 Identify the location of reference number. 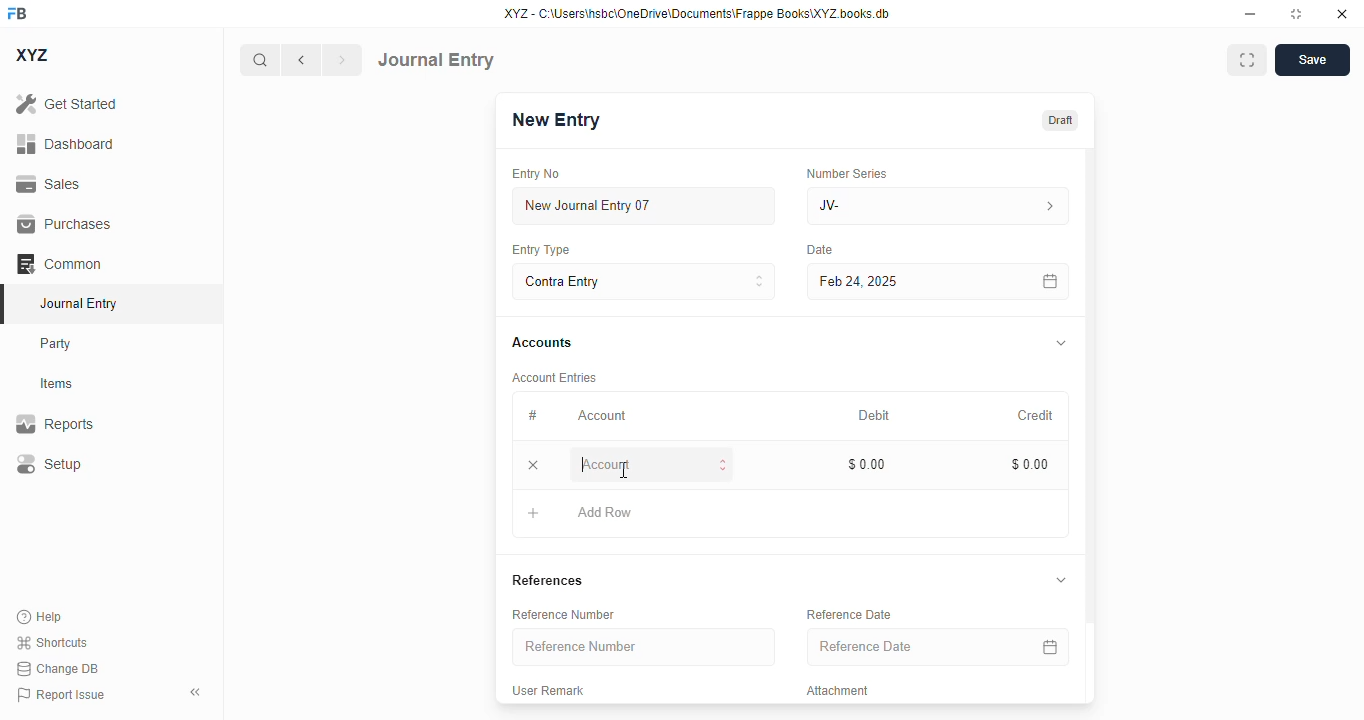
(645, 647).